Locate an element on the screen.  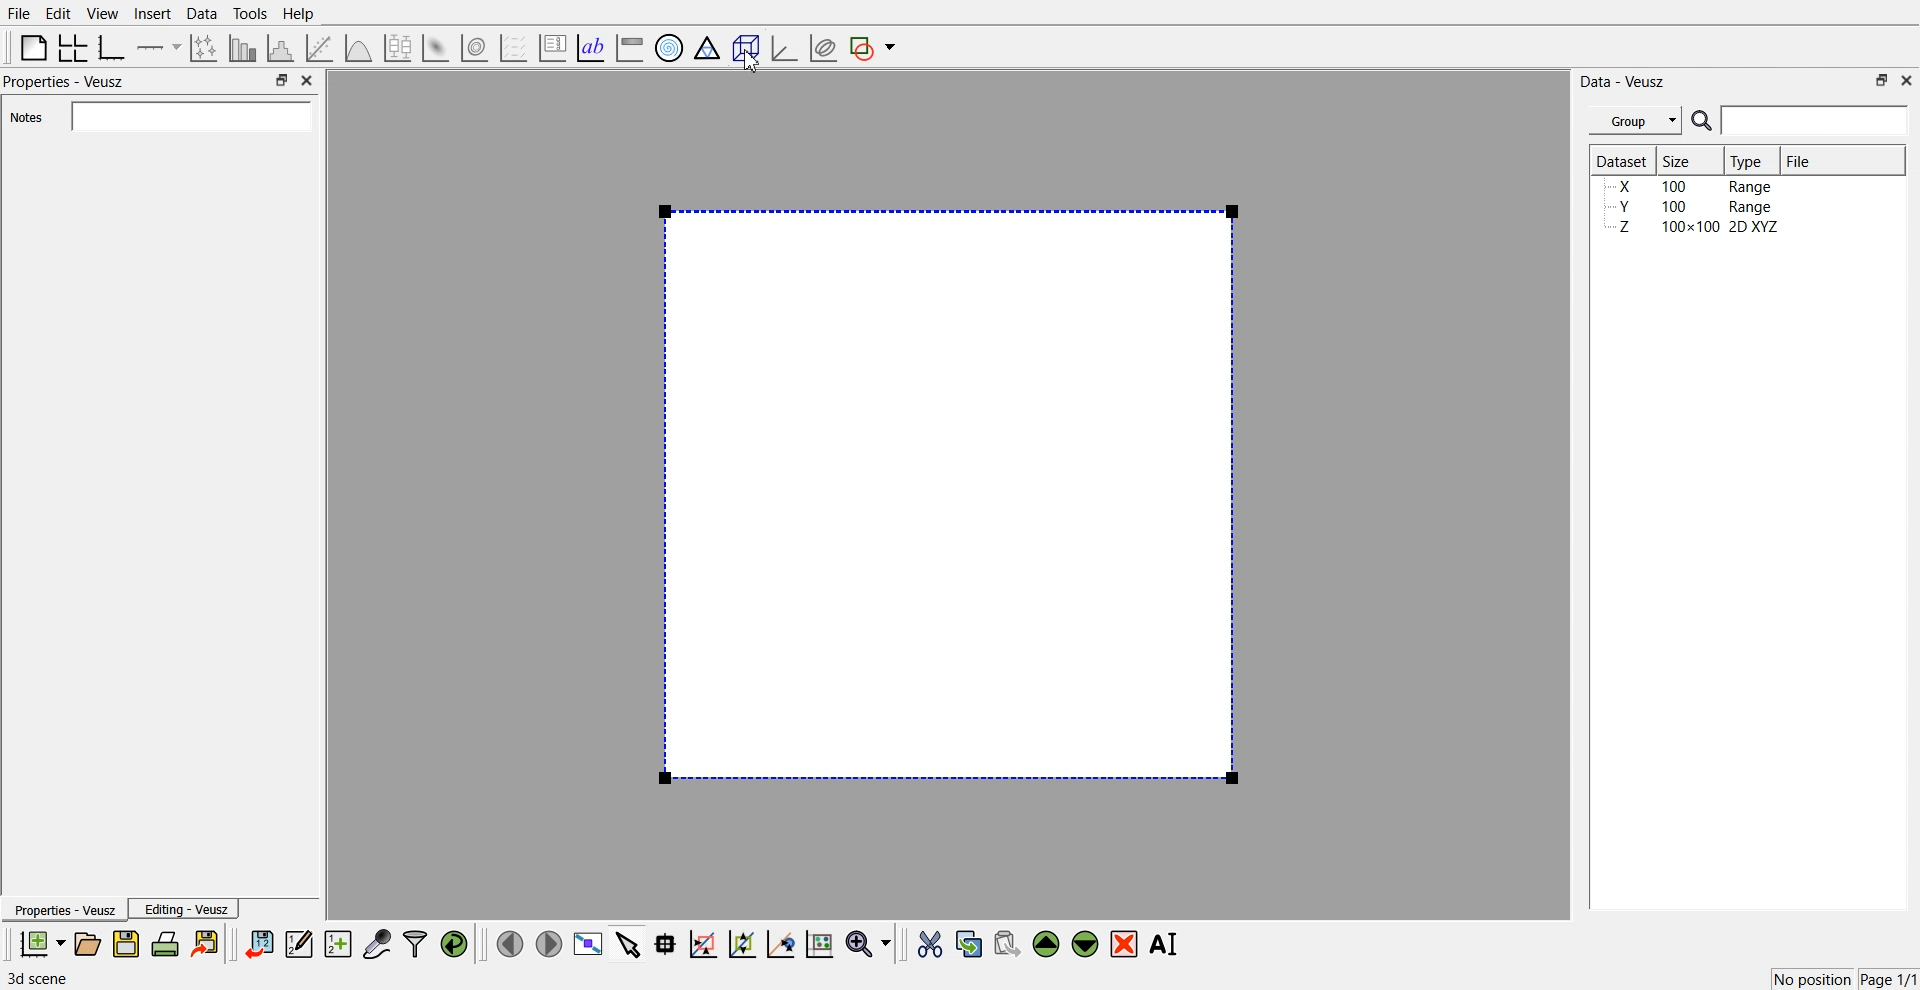
Plot points with lines is located at coordinates (205, 48).